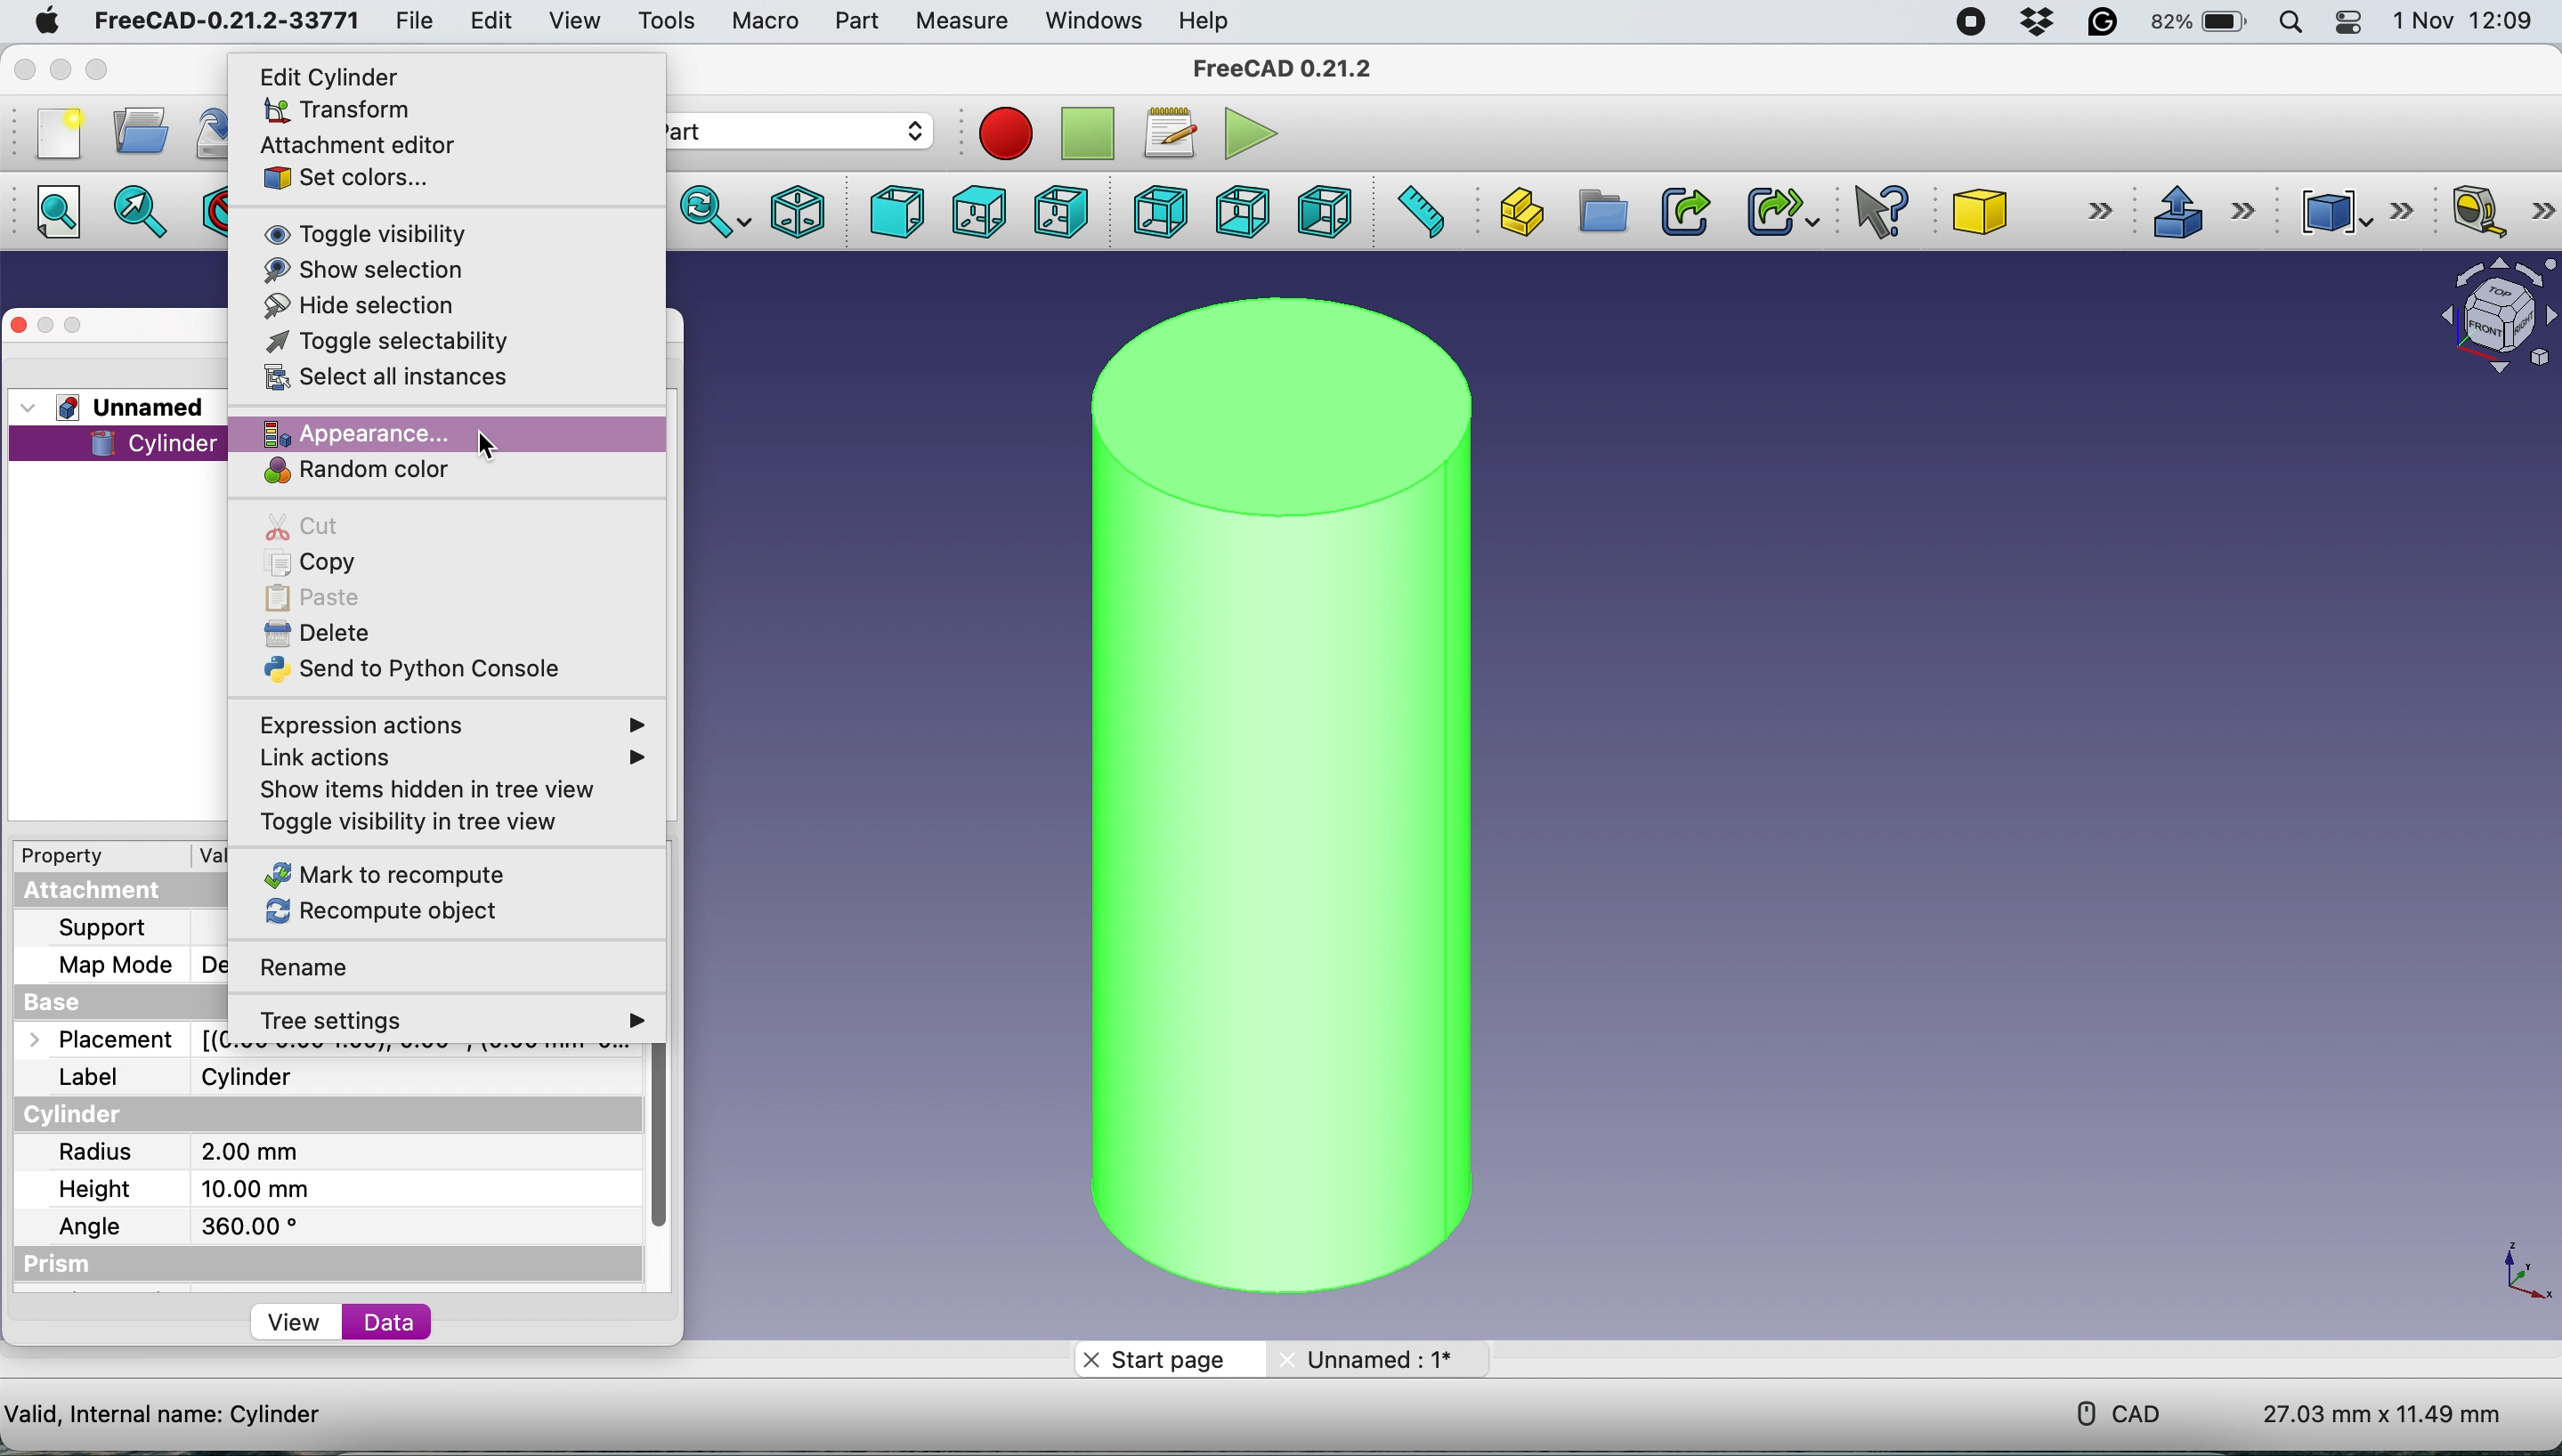 Image resolution: width=2562 pixels, height=1456 pixels. I want to click on start page, so click(1163, 1361).